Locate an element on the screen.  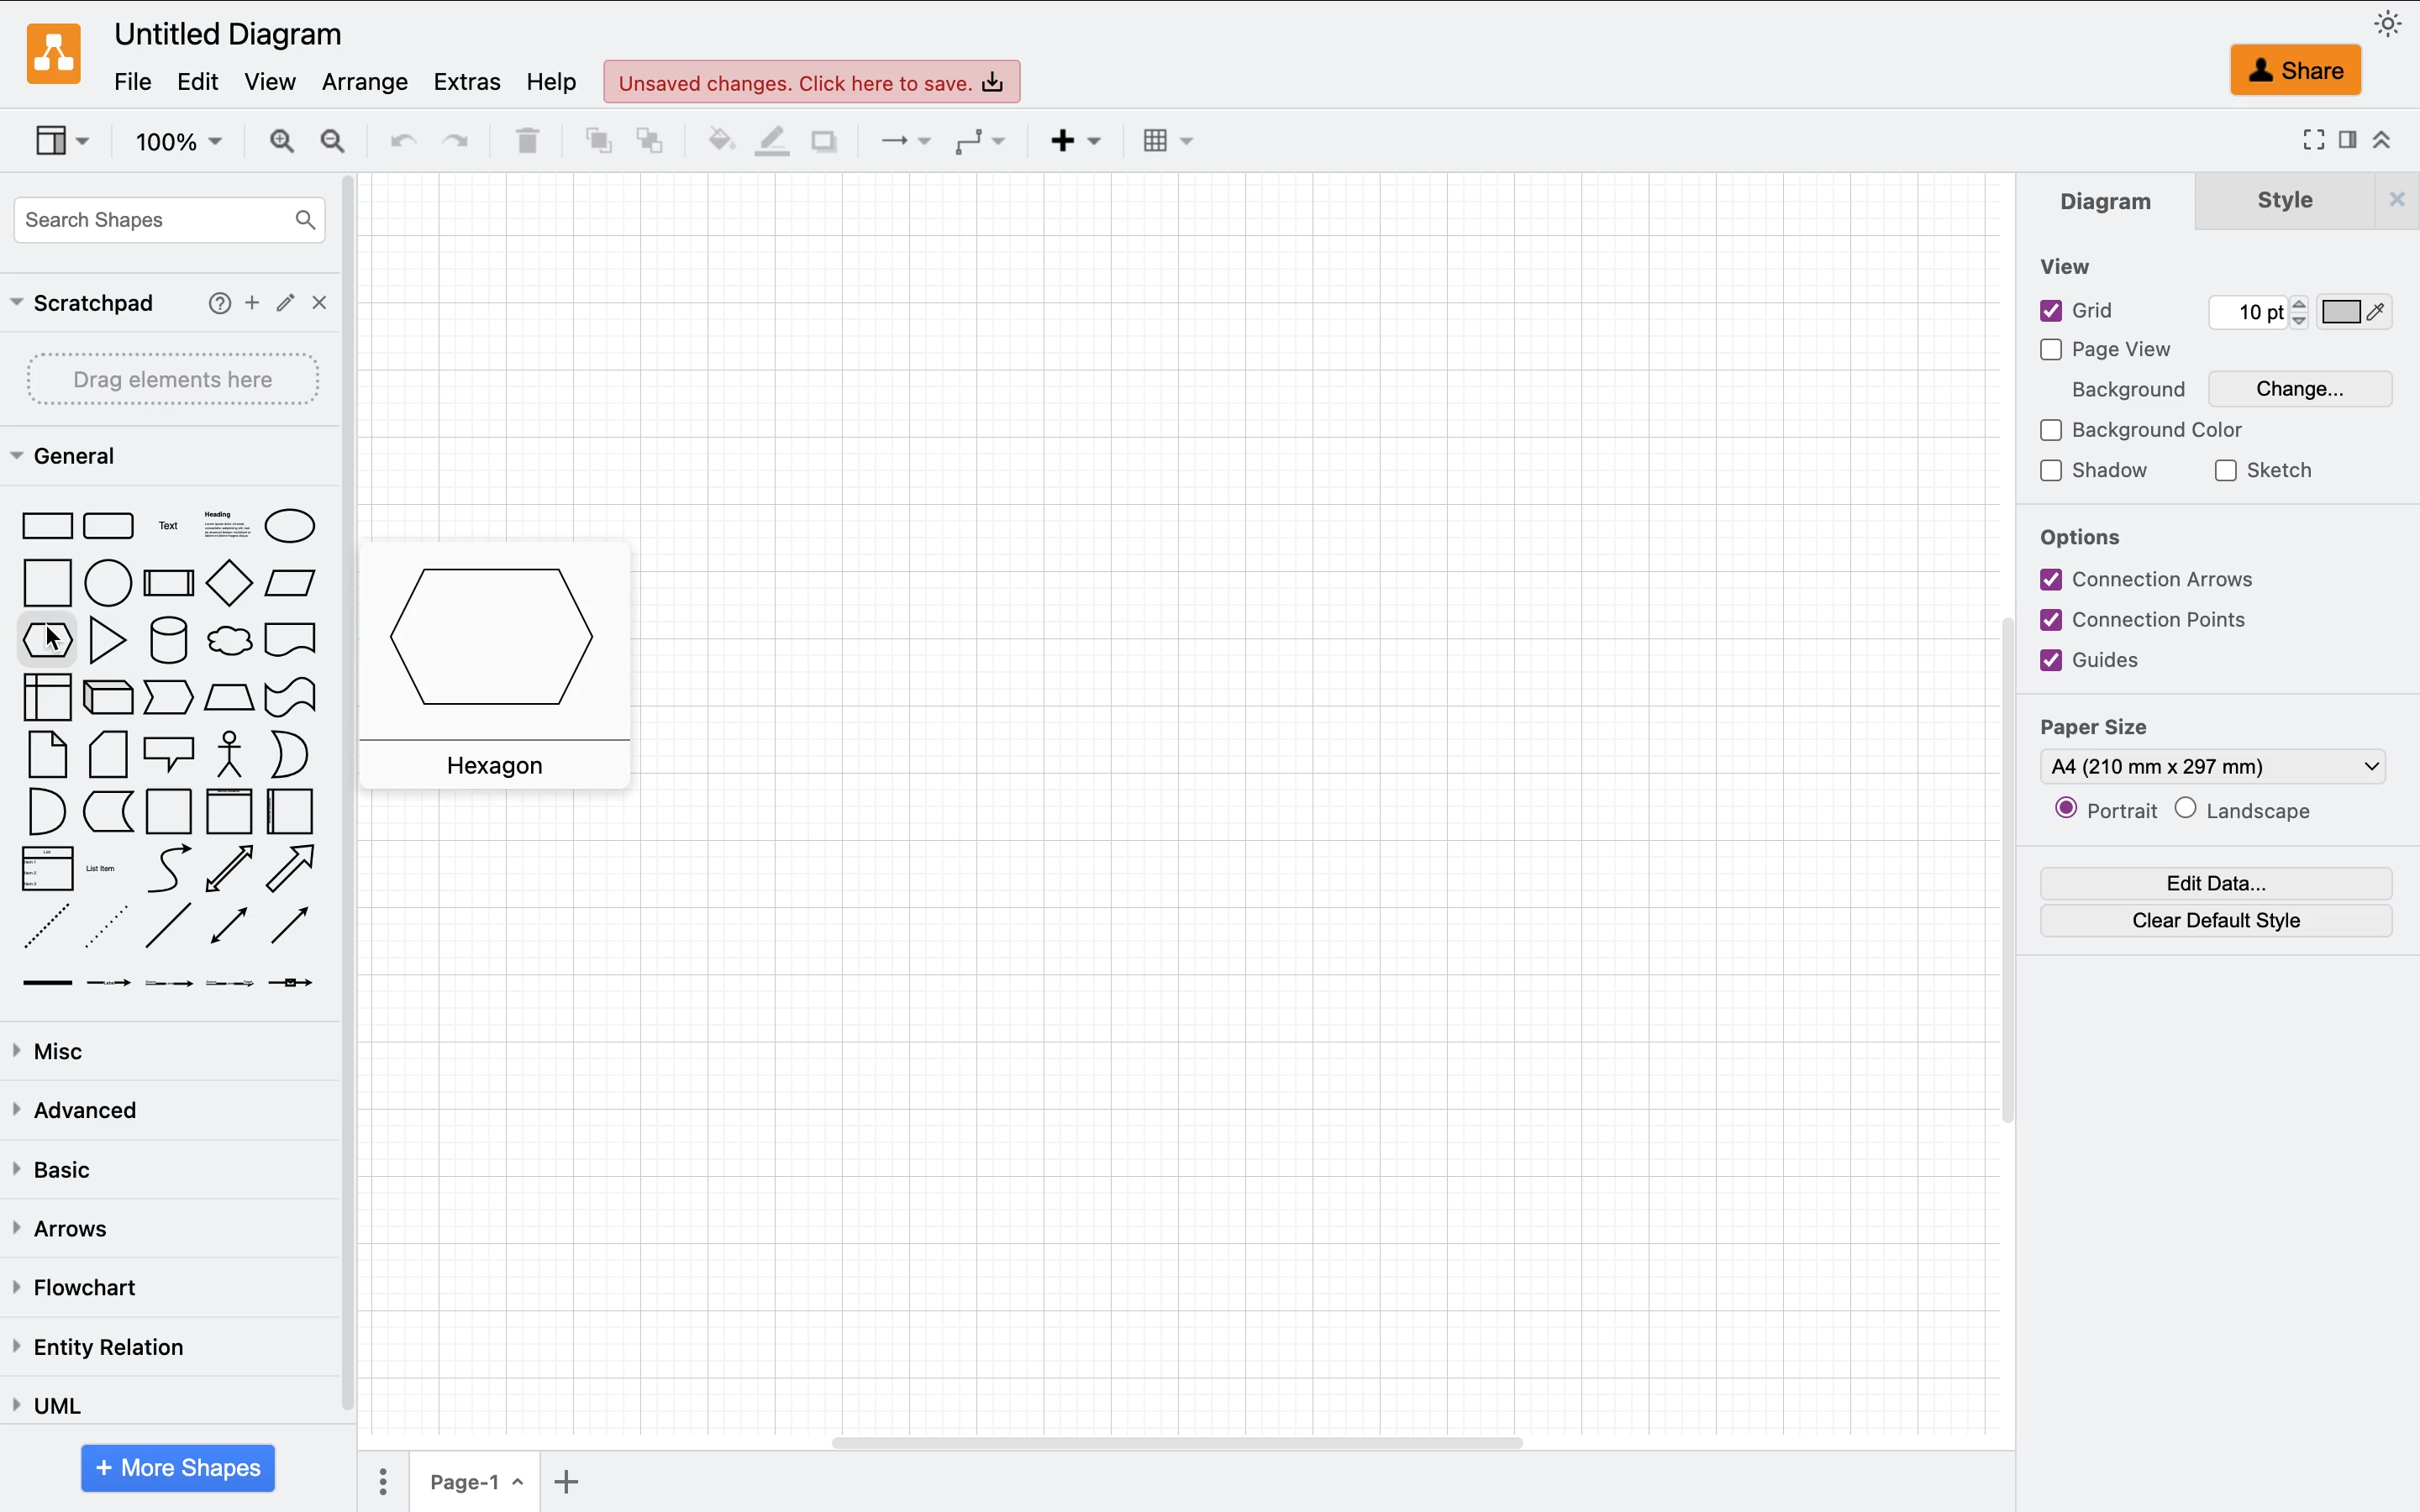
arrange is located at coordinates (366, 79).